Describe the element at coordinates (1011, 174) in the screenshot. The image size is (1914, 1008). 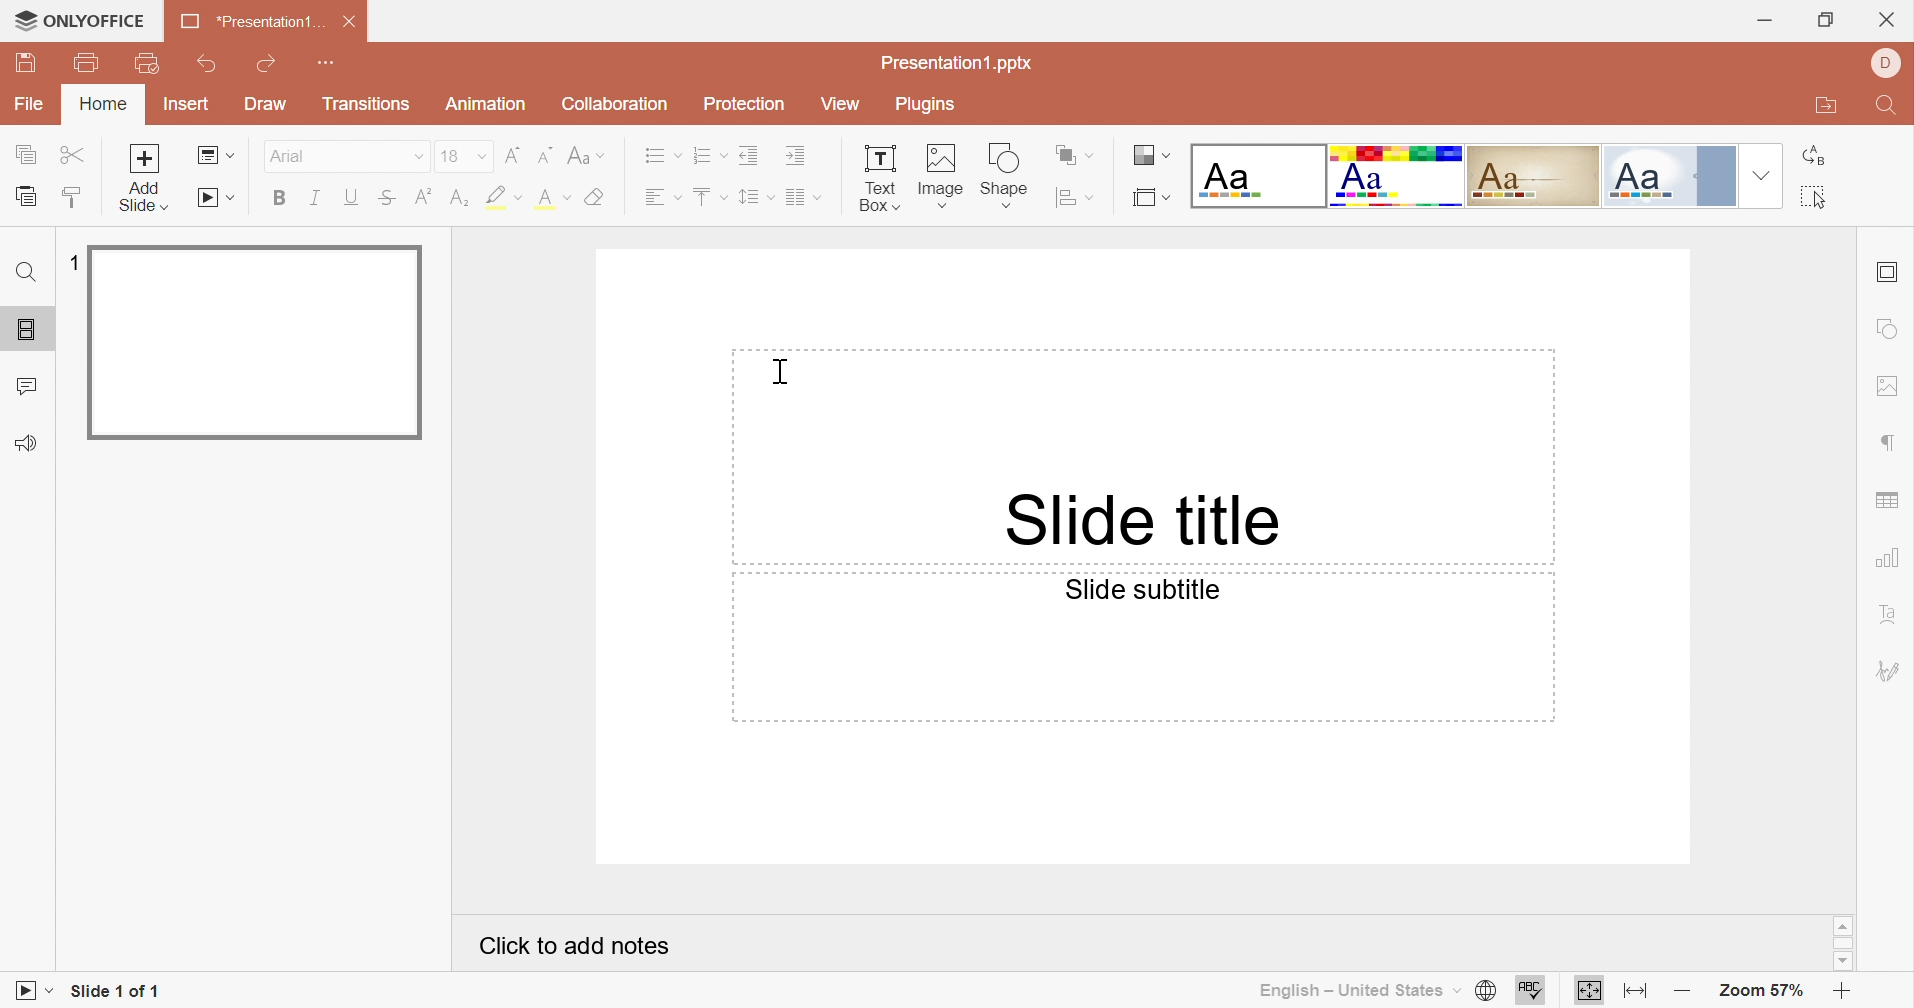
I see `shape` at that location.